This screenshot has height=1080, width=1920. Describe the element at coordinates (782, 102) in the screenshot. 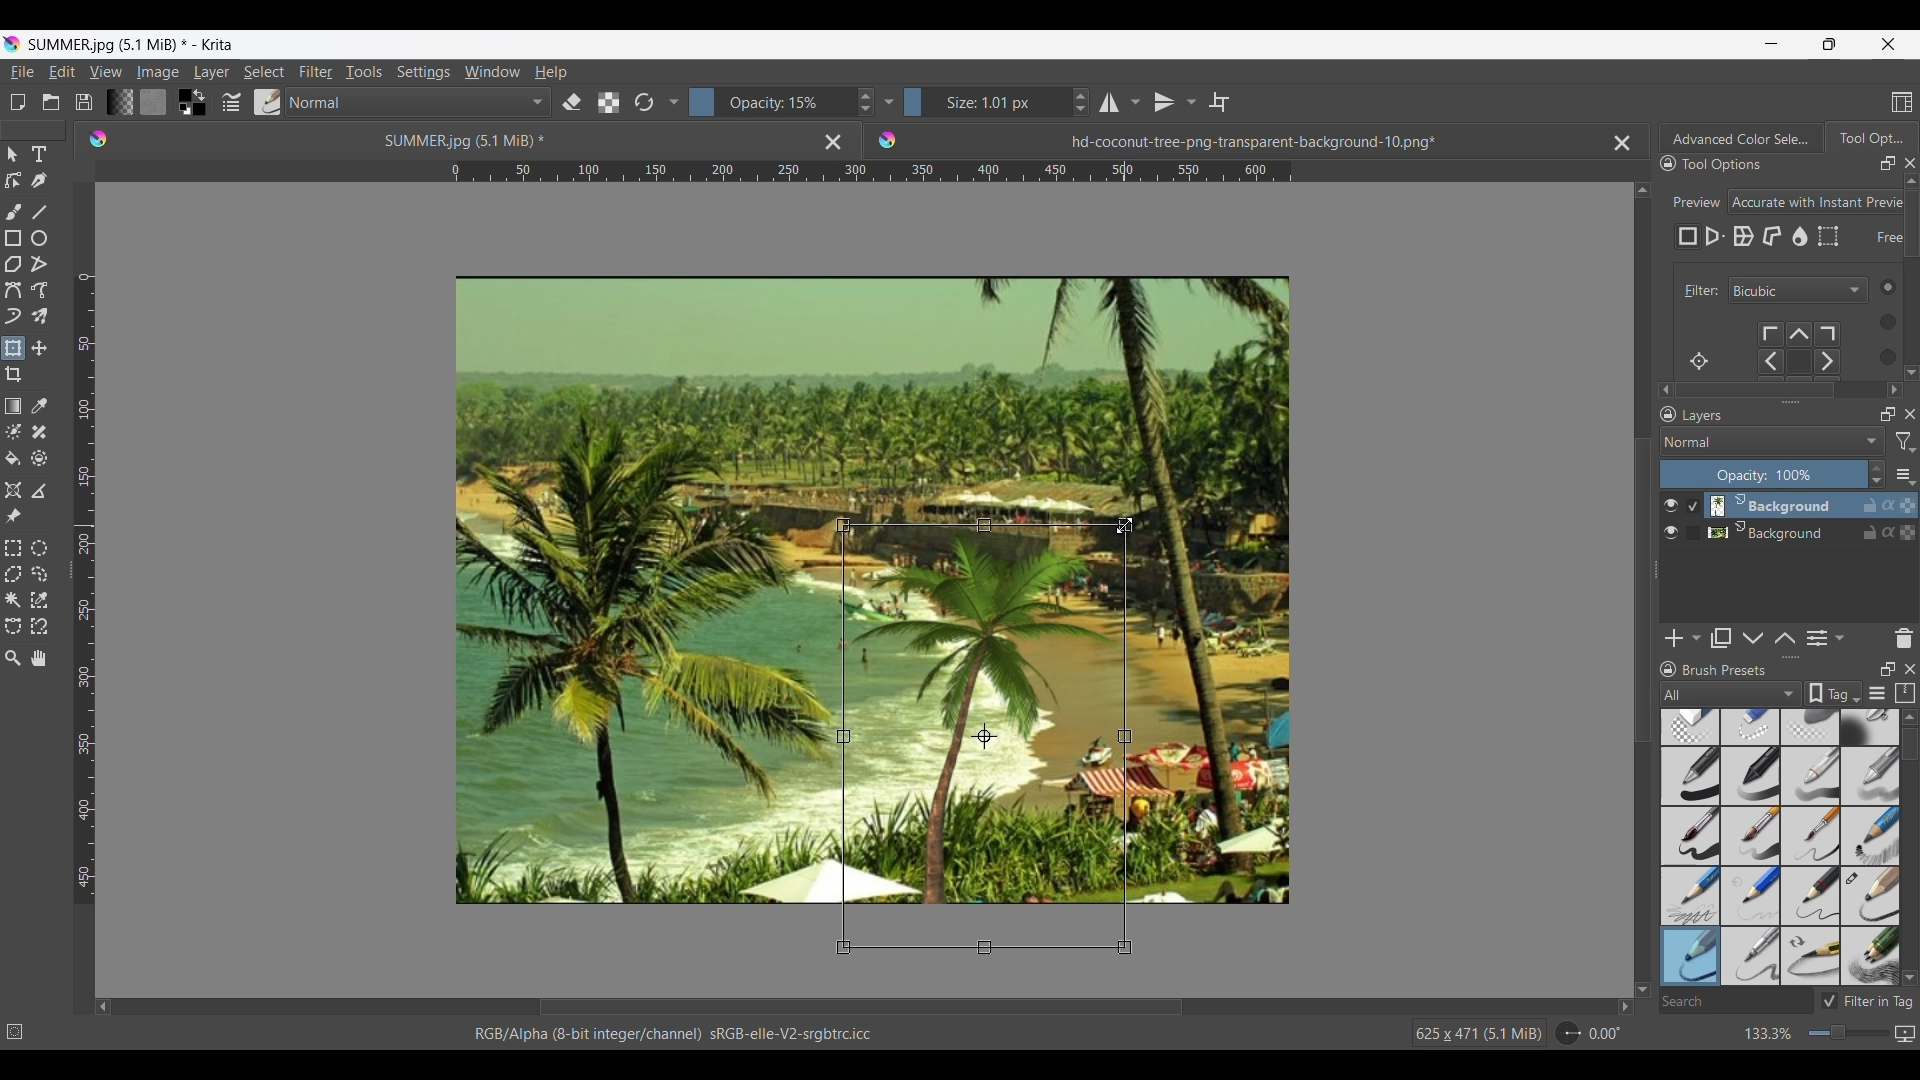

I see `Increase/Decrease opacity` at that location.